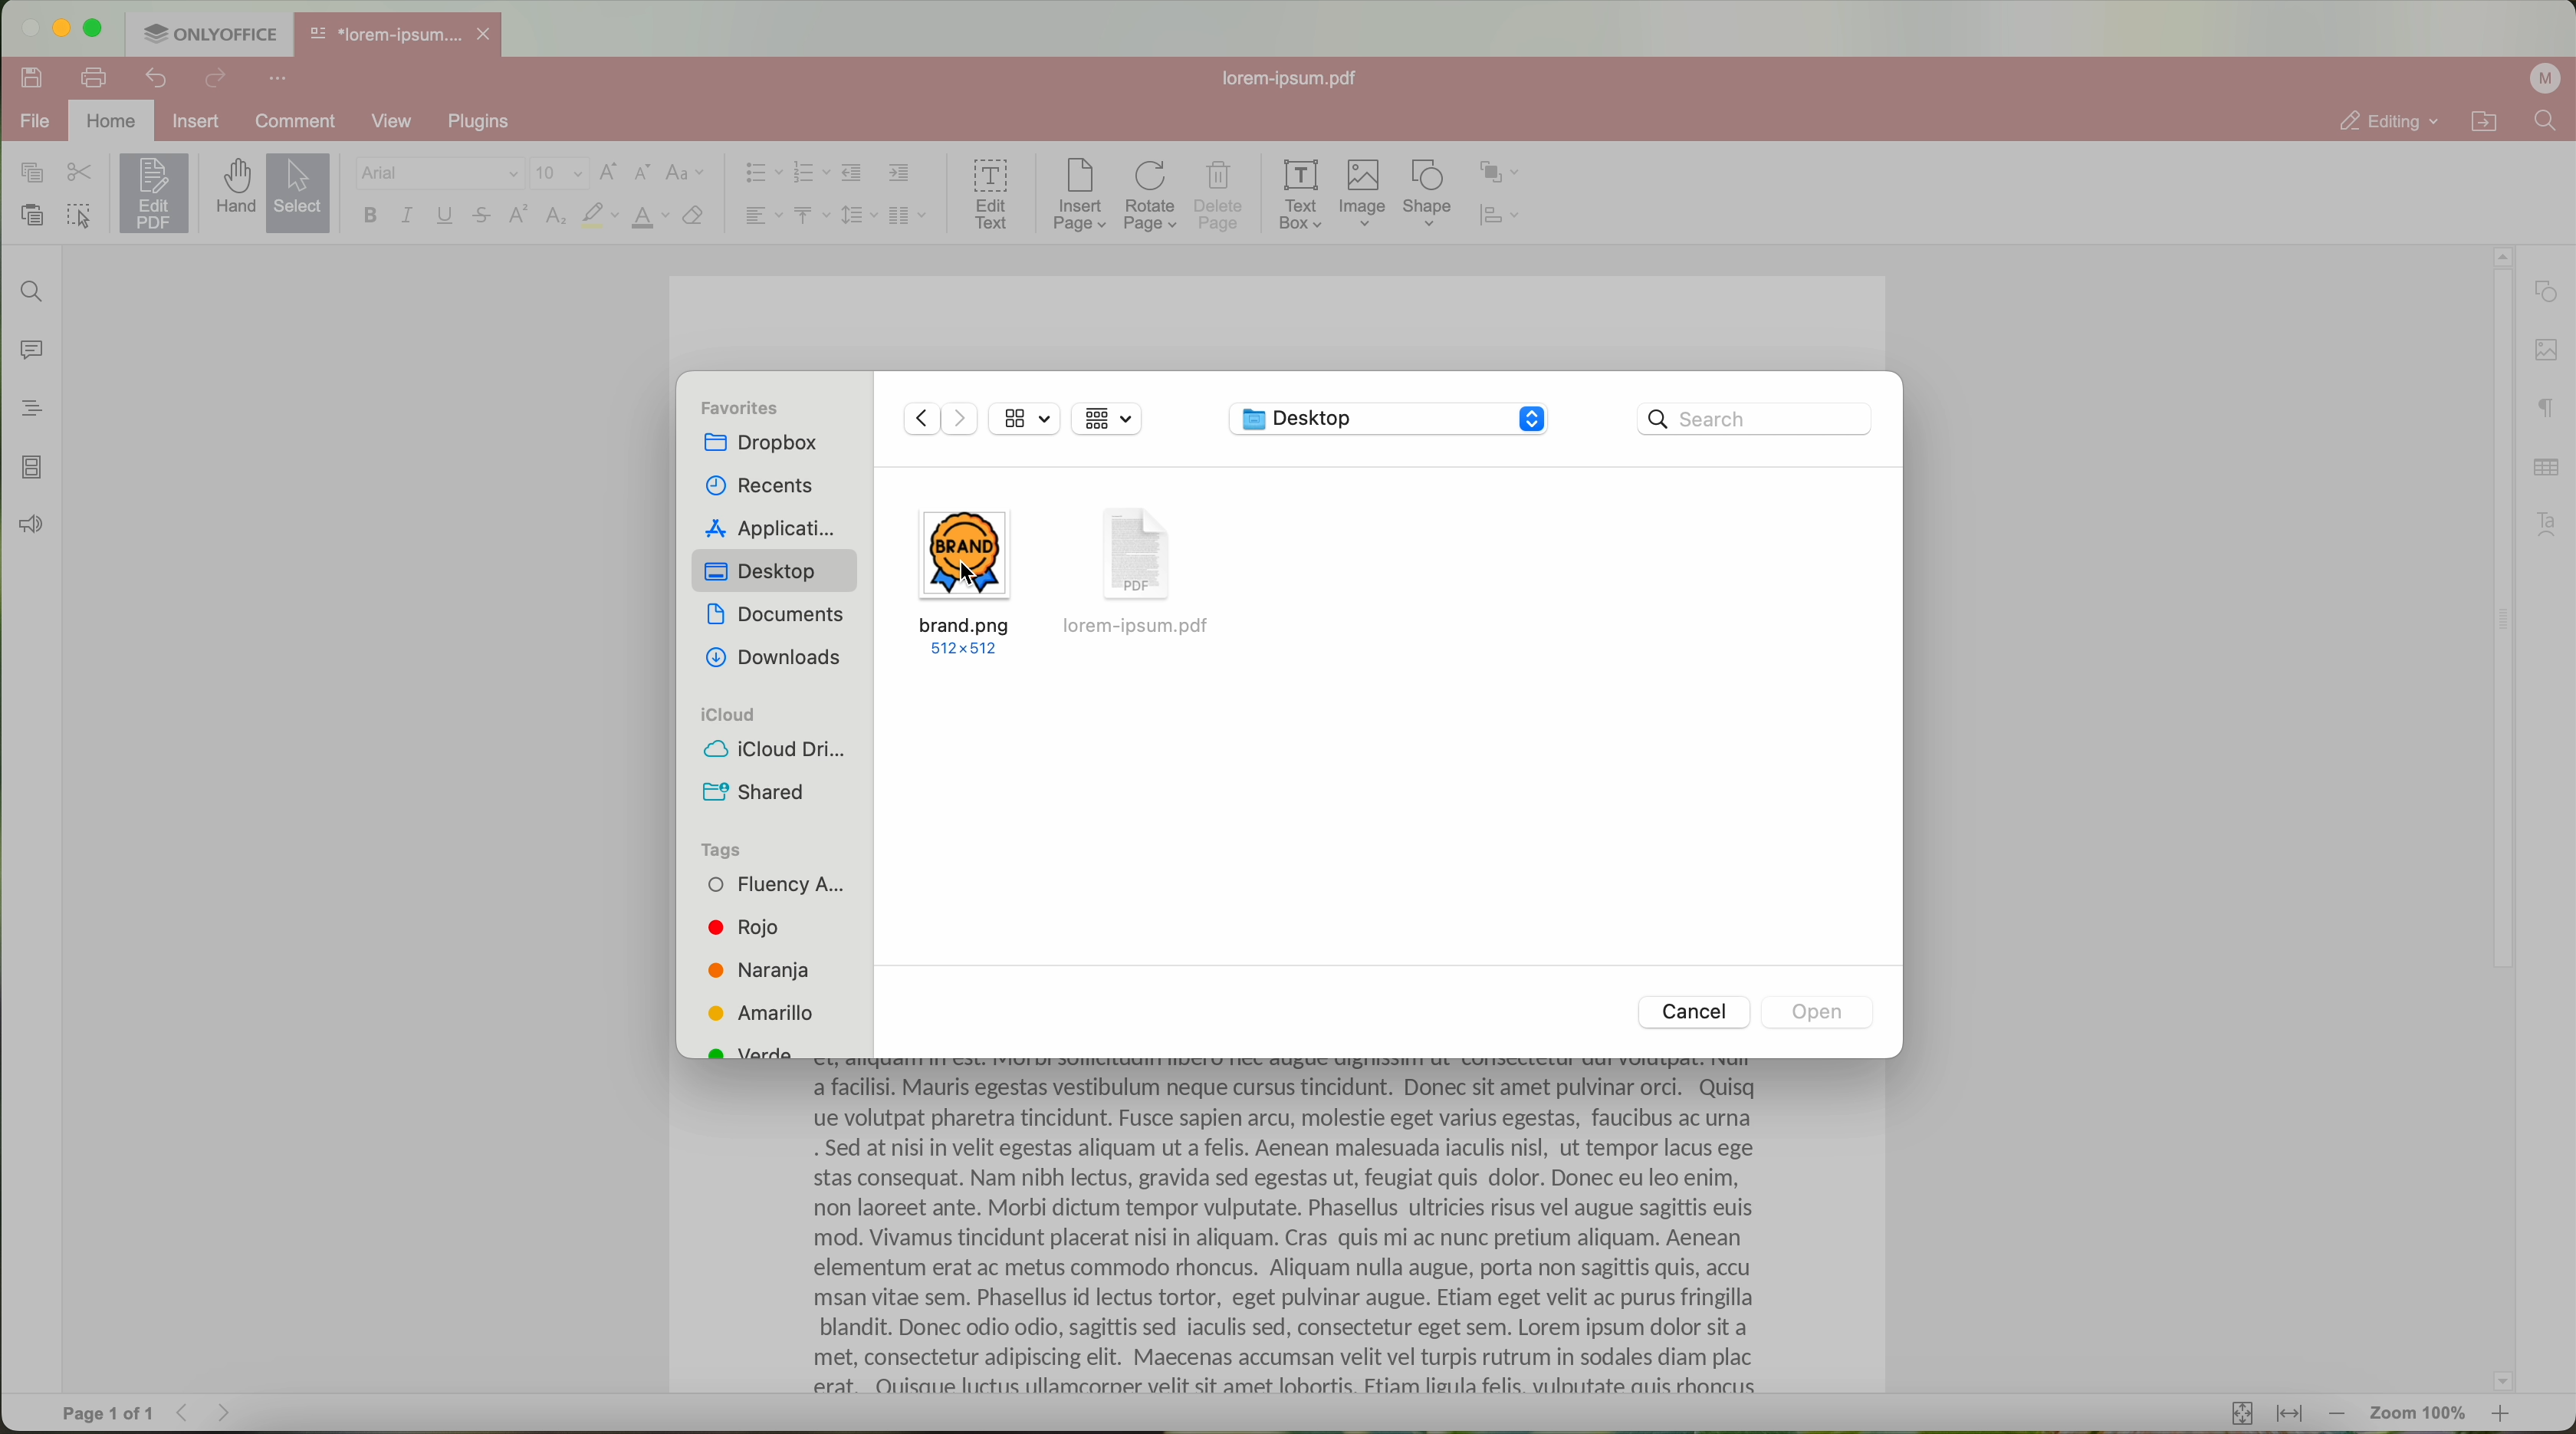 Image resolution: width=2576 pixels, height=1434 pixels. I want to click on text box, so click(1301, 195).